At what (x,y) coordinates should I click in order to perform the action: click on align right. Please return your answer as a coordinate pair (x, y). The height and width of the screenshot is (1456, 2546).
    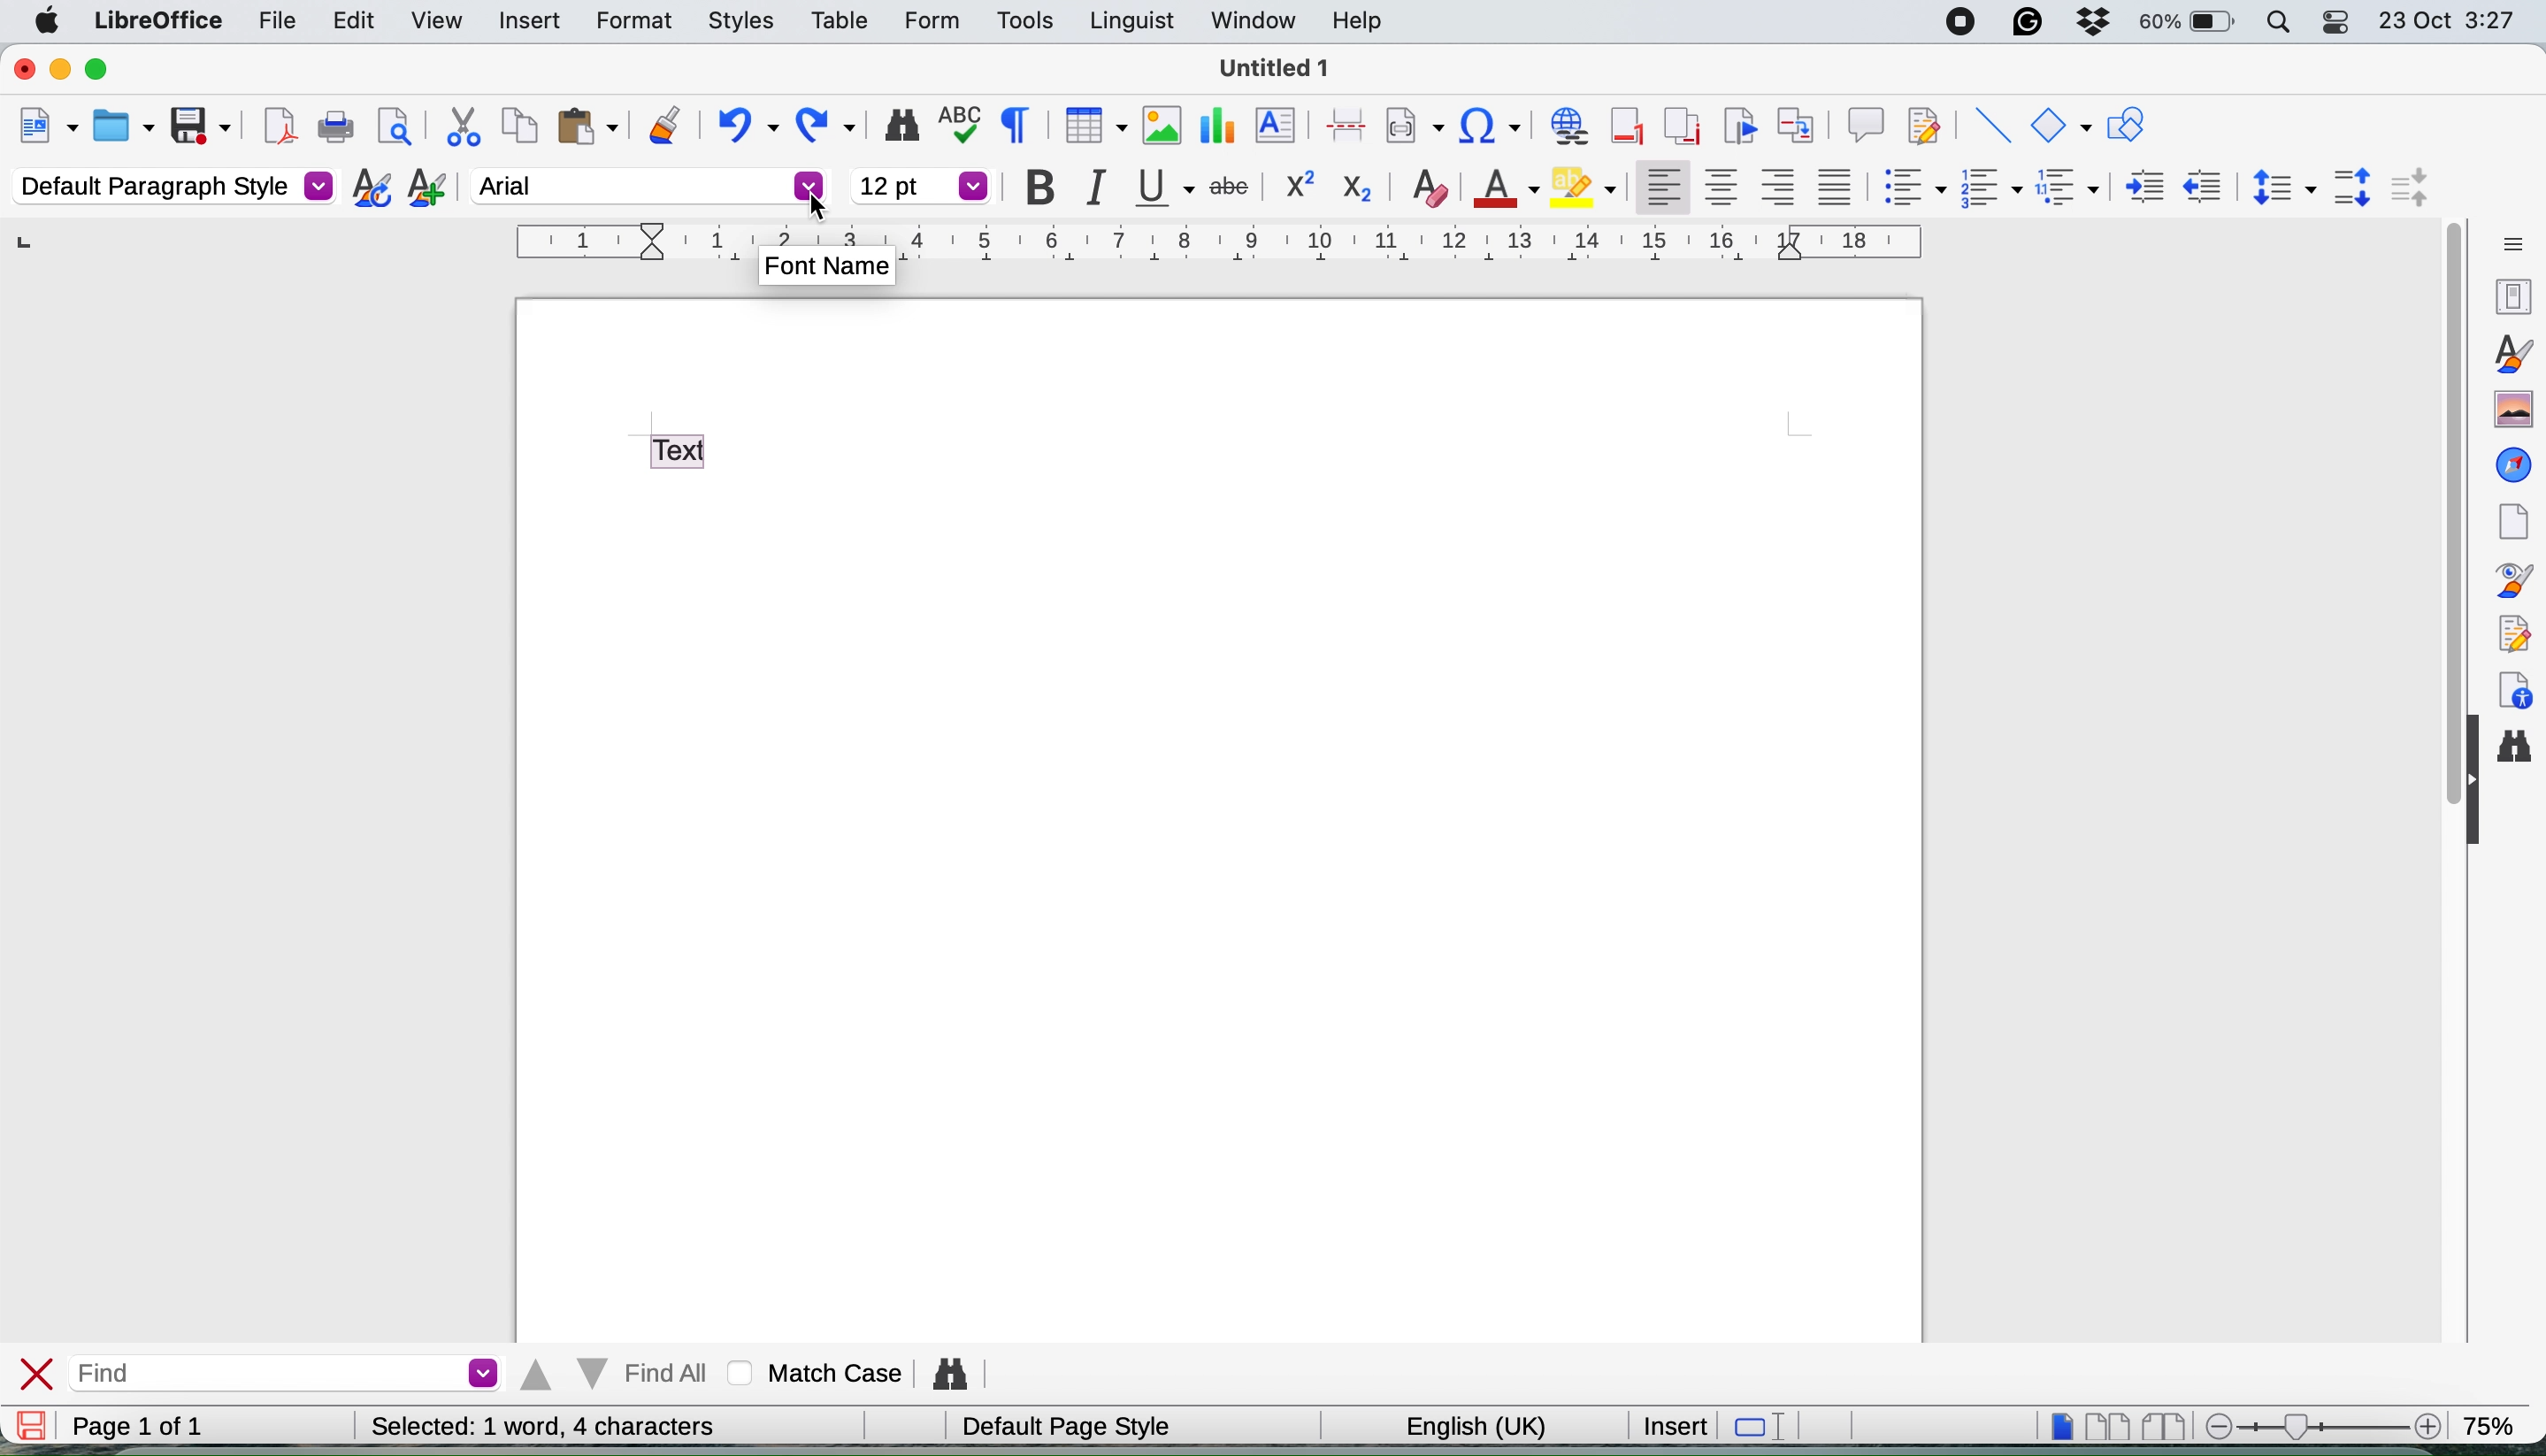
    Looking at the image, I should click on (1780, 191).